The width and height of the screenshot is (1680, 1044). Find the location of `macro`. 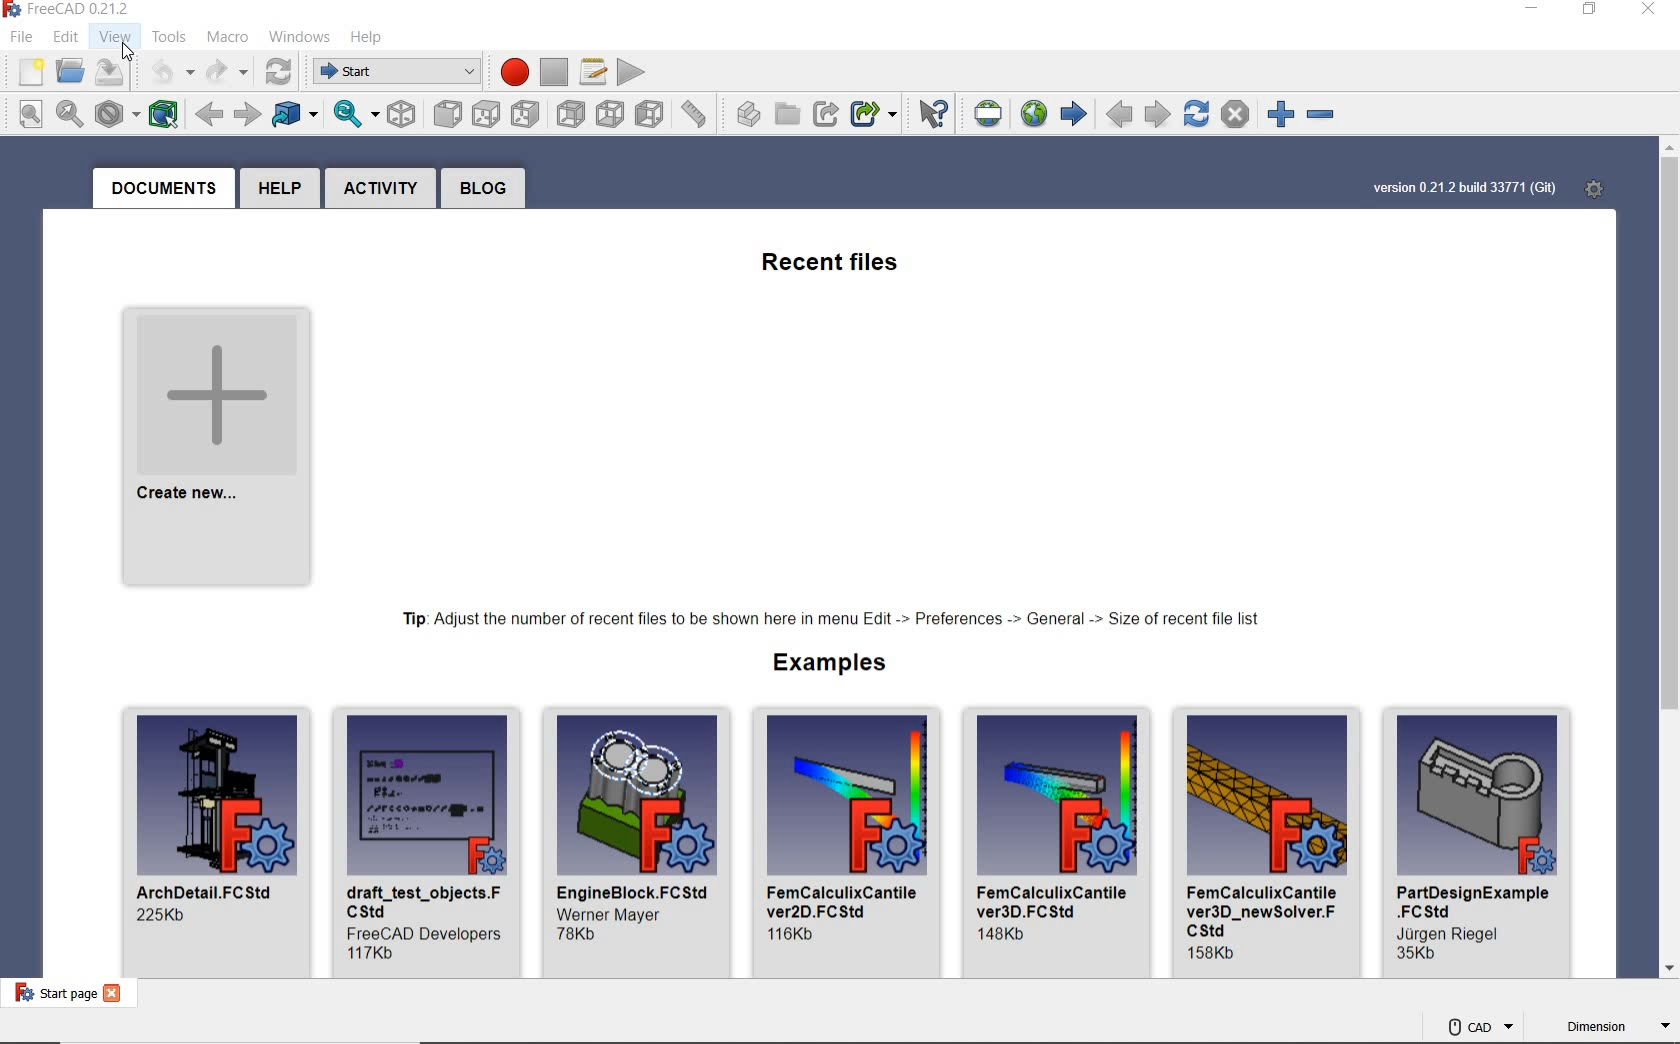

macro is located at coordinates (227, 37).